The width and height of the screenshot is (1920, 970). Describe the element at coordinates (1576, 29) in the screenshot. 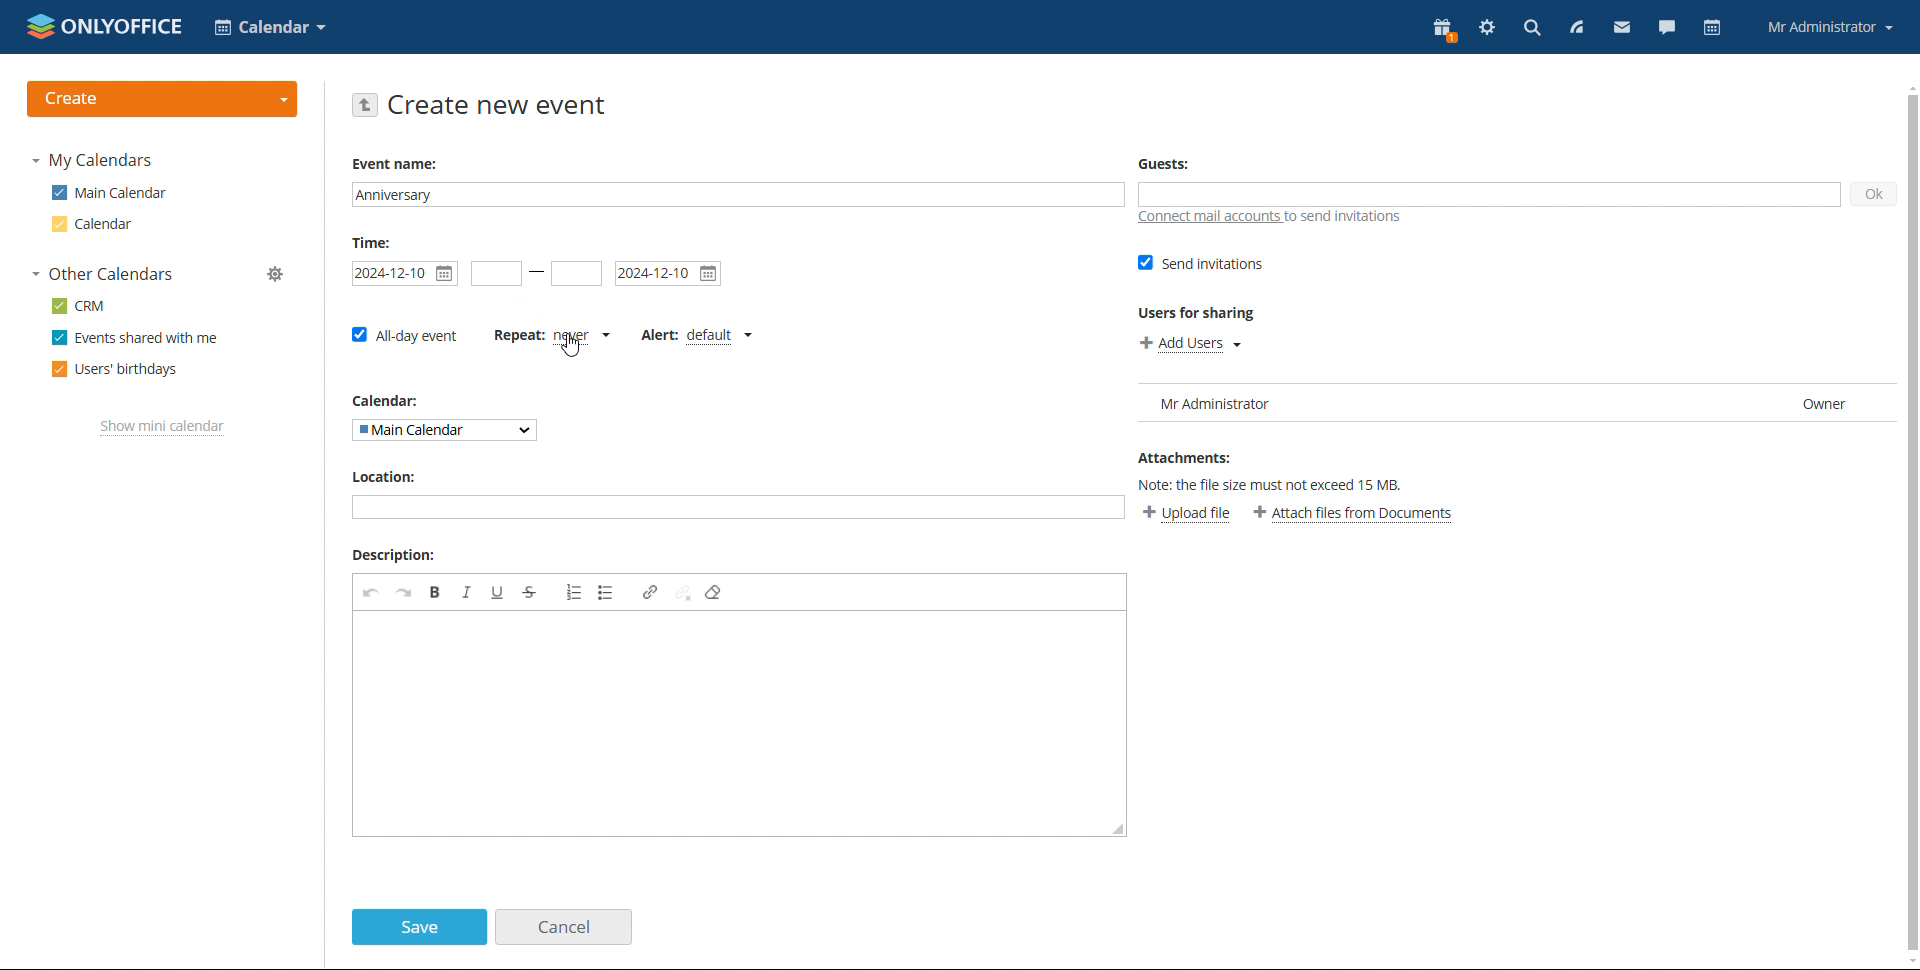

I see `feed` at that location.